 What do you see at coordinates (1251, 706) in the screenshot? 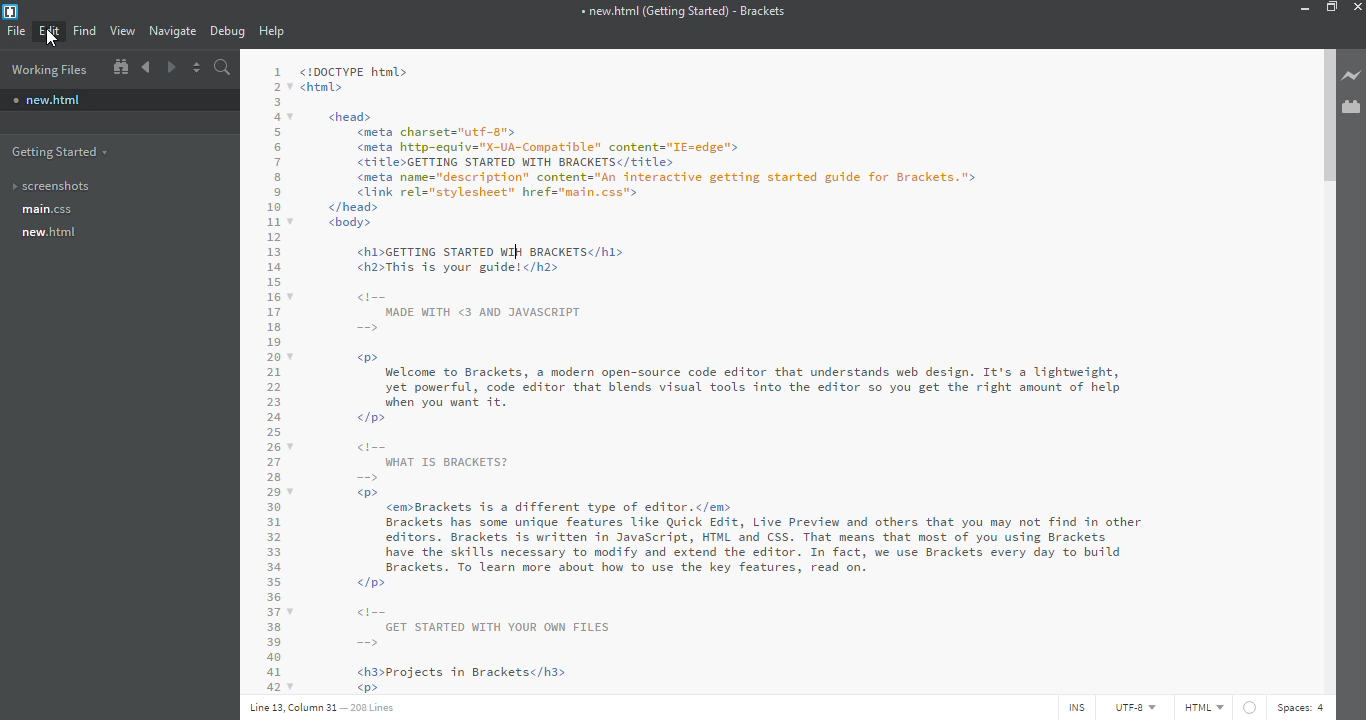
I see `linter` at bounding box center [1251, 706].